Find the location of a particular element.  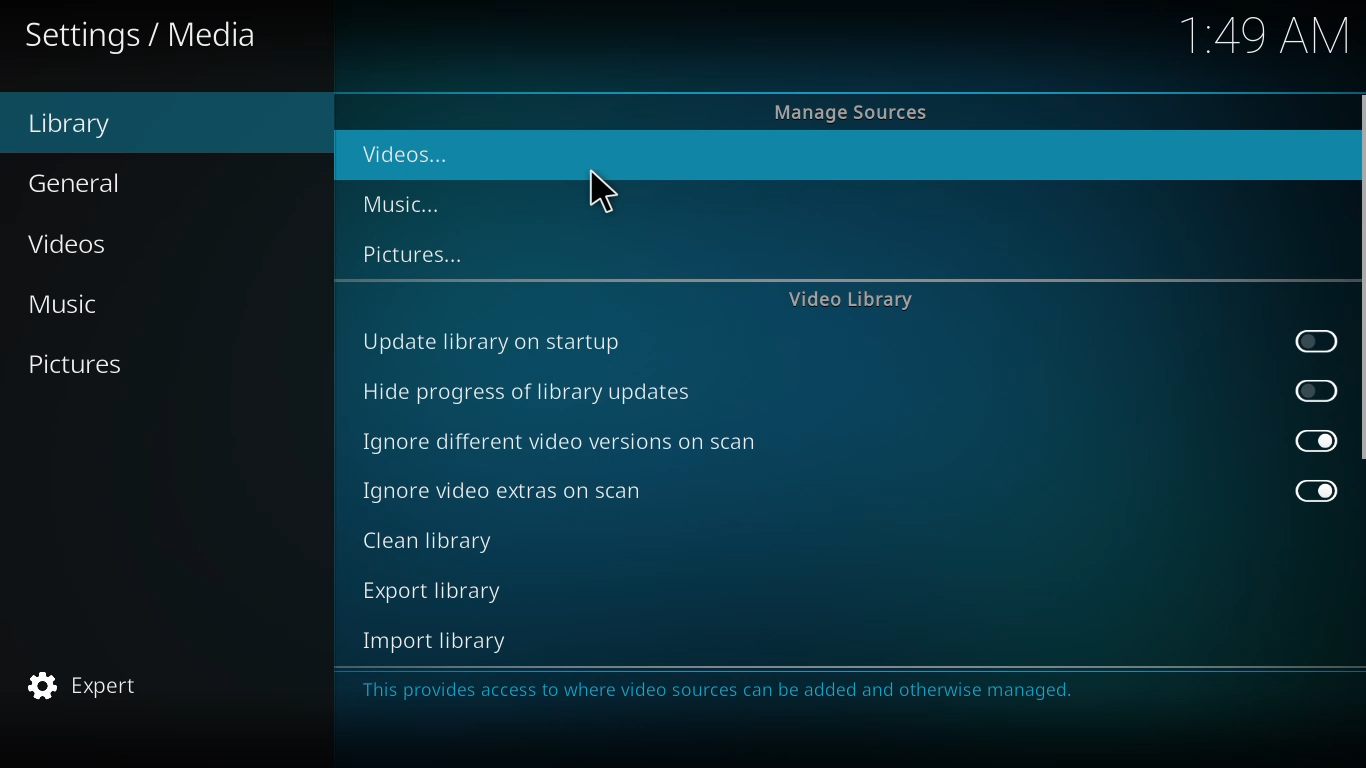

update library on startup is located at coordinates (494, 341).